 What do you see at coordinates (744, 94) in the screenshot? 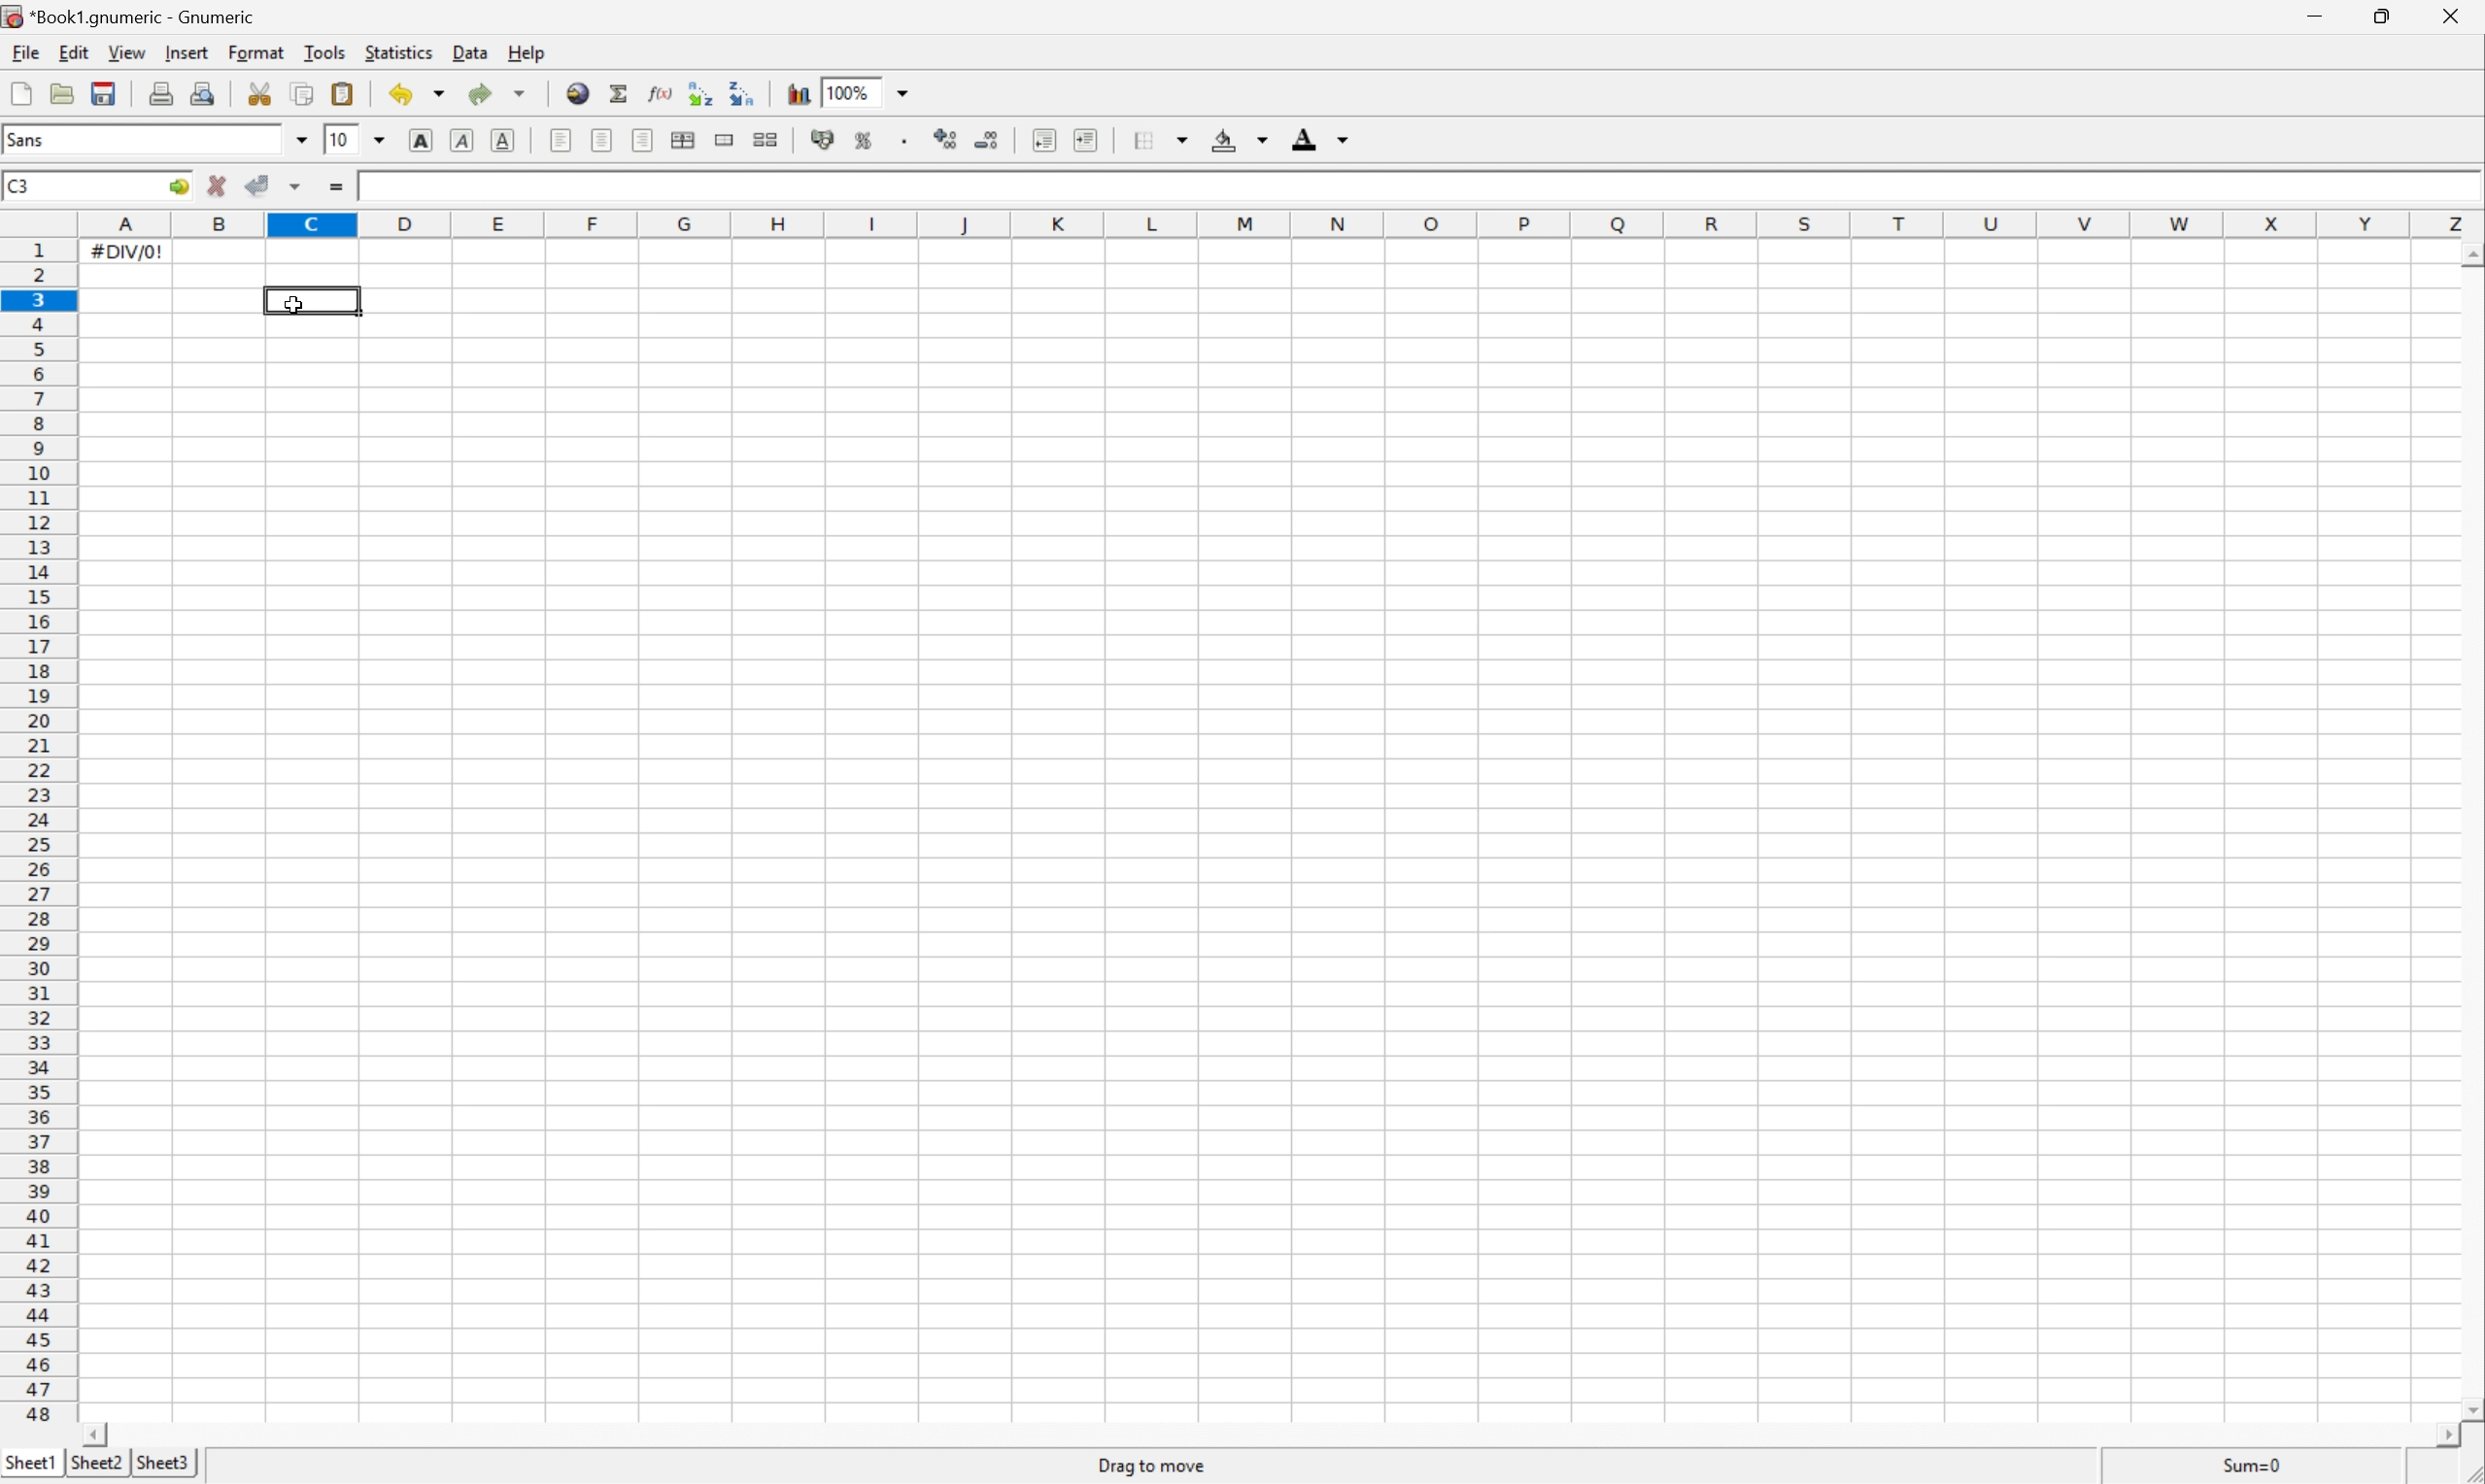
I see `Sort the selected region in descending order based on the first column selected` at bounding box center [744, 94].